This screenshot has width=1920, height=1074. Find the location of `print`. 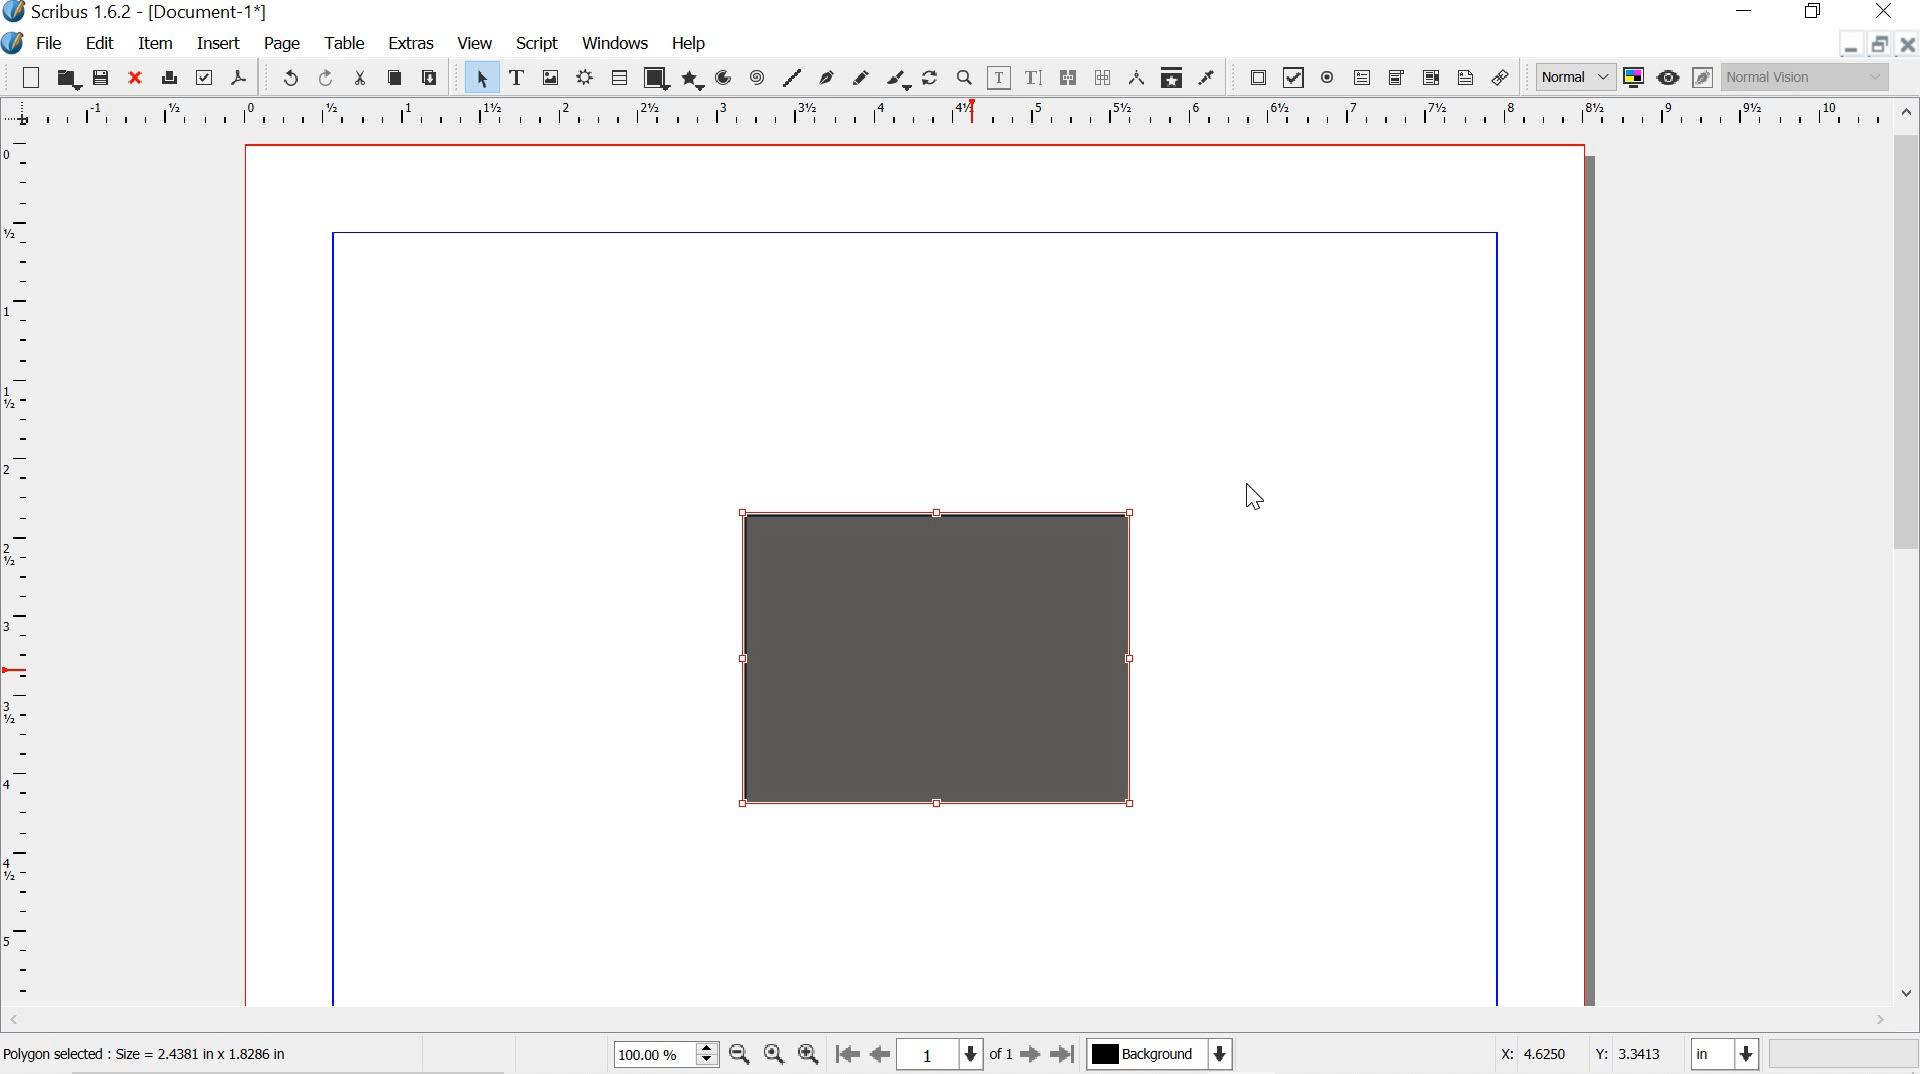

print is located at coordinates (168, 76).